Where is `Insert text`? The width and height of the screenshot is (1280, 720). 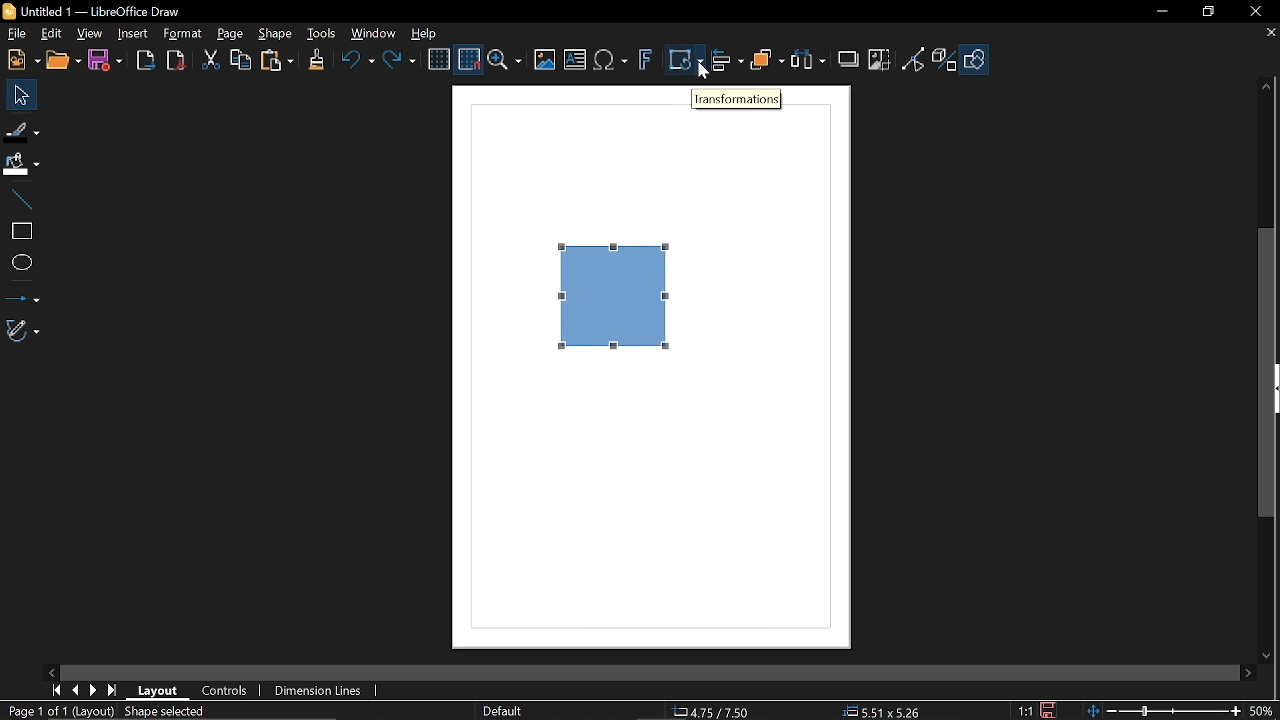
Insert text is located at coordinates (574, 61).